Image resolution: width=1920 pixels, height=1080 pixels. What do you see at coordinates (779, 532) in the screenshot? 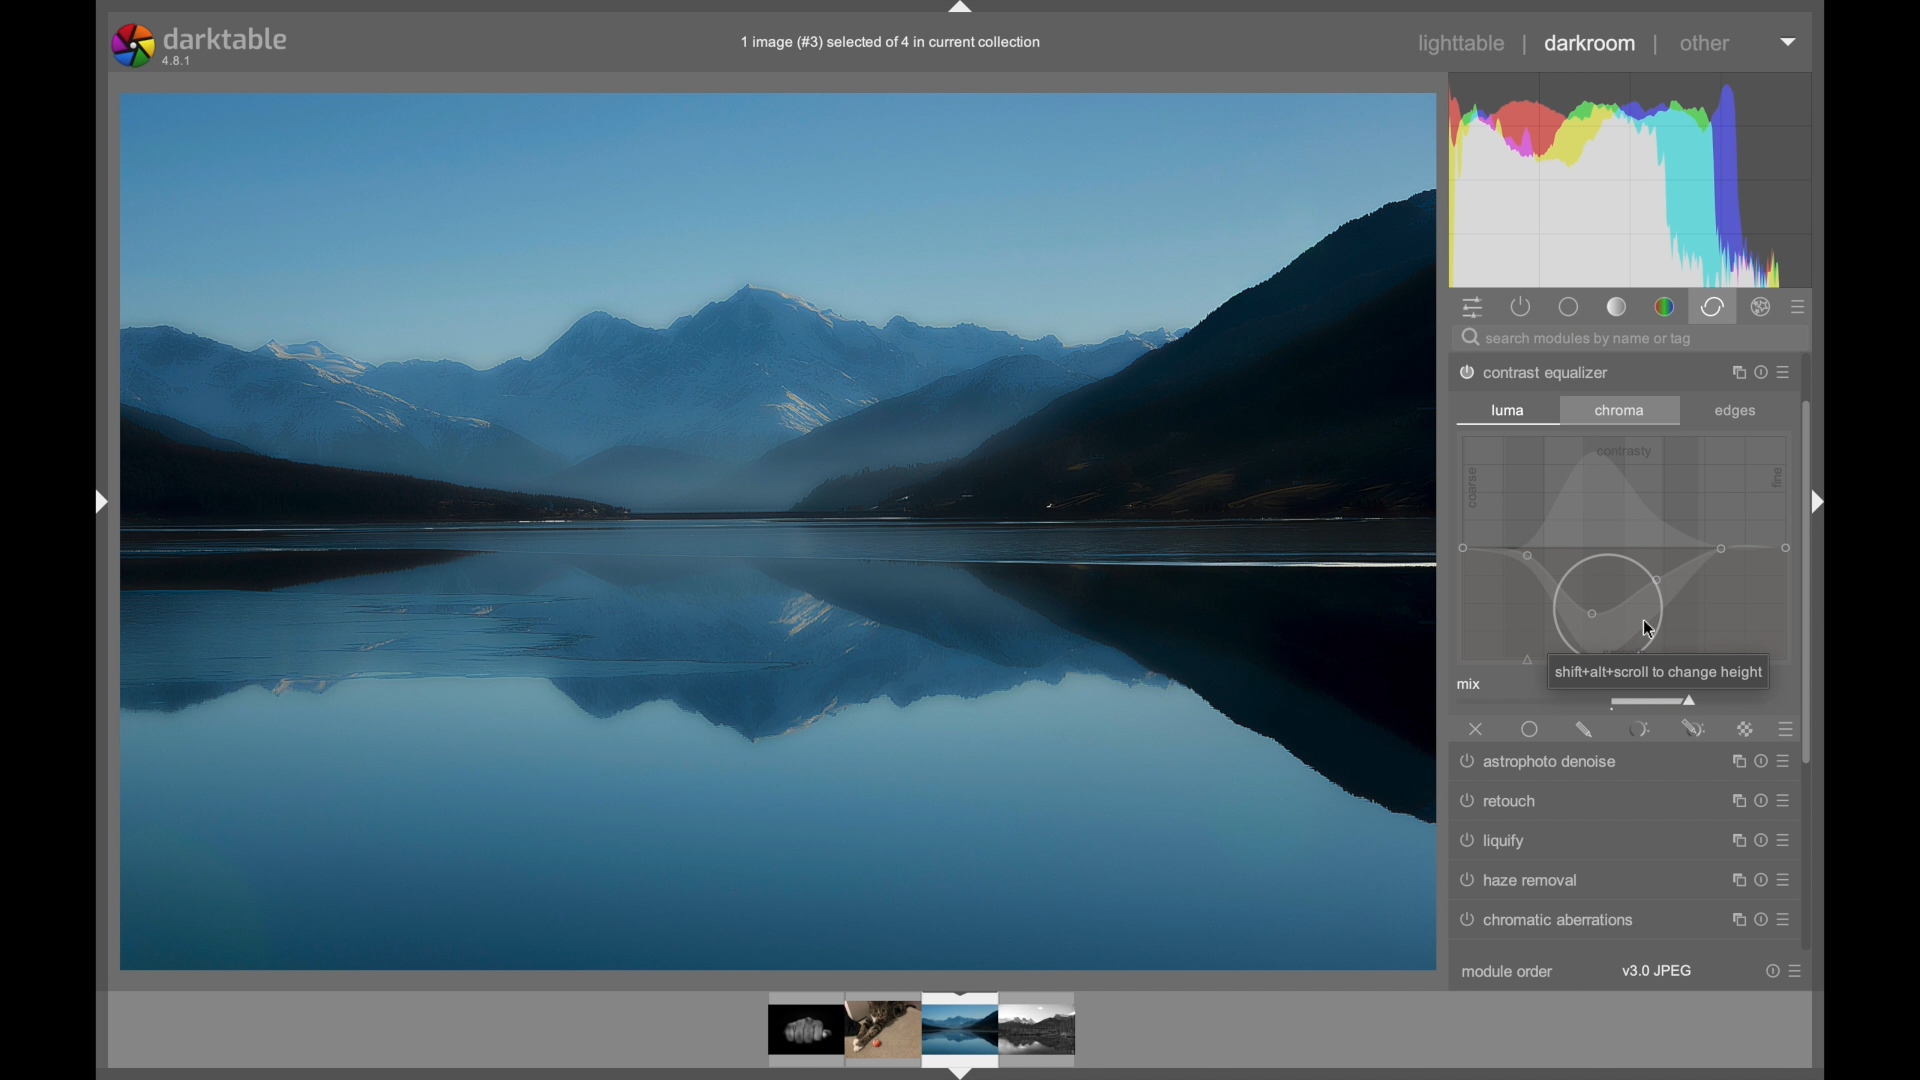
I see `photo ` at bounding box center [779, 532].